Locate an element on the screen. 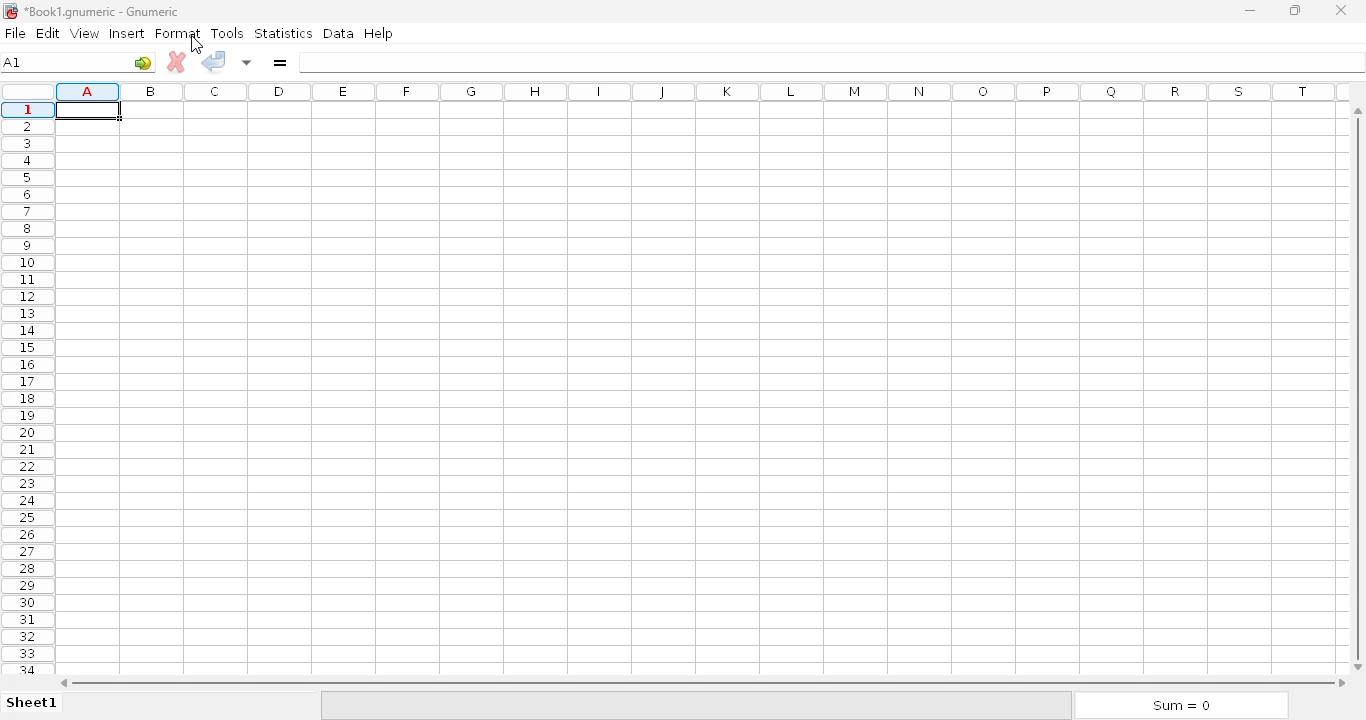 This screenshot has width=1366, height=720. rows is located at coordinates (27, 387).